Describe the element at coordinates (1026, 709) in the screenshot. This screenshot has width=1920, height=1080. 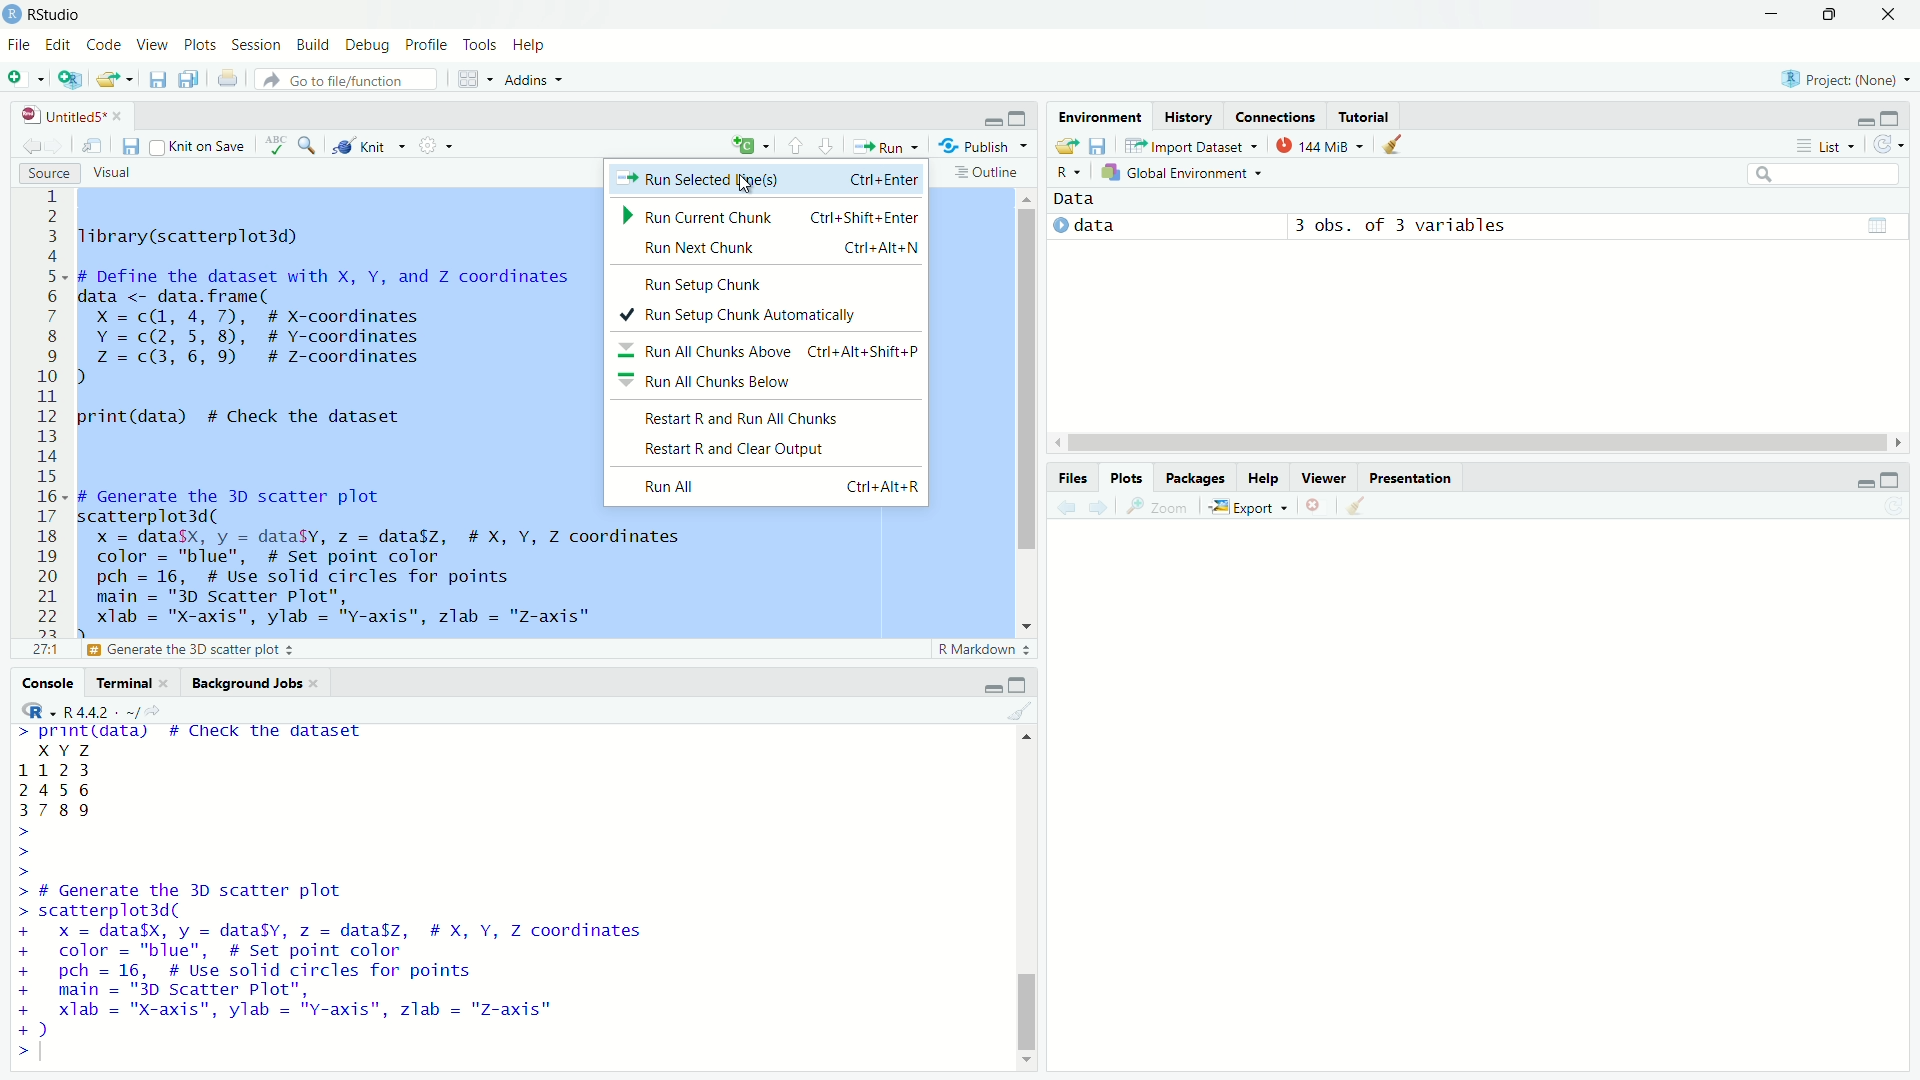
I see `clear console` at that location.